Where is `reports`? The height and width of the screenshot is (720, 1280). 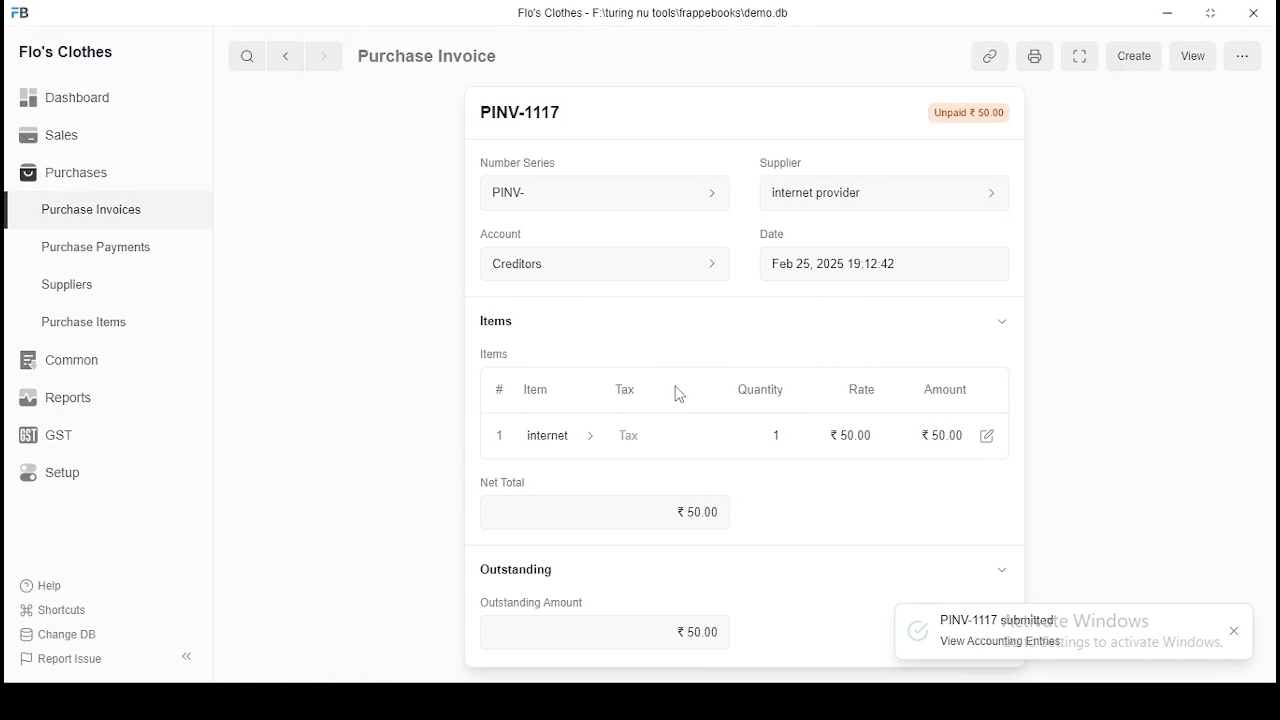 reports is located at coordinates (58, 400).